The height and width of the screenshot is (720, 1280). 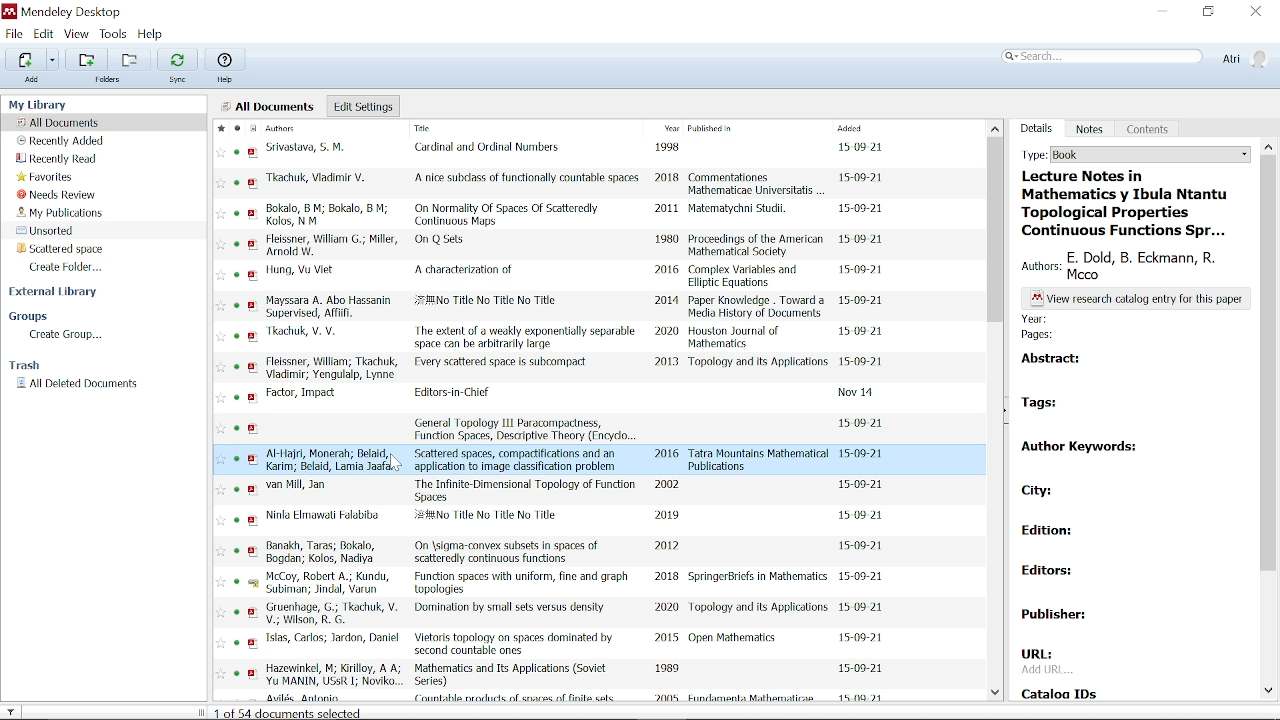 What do you see at coordinates (14, 33) in the screenshot?
I see `File` at bounding box center [14, 33].